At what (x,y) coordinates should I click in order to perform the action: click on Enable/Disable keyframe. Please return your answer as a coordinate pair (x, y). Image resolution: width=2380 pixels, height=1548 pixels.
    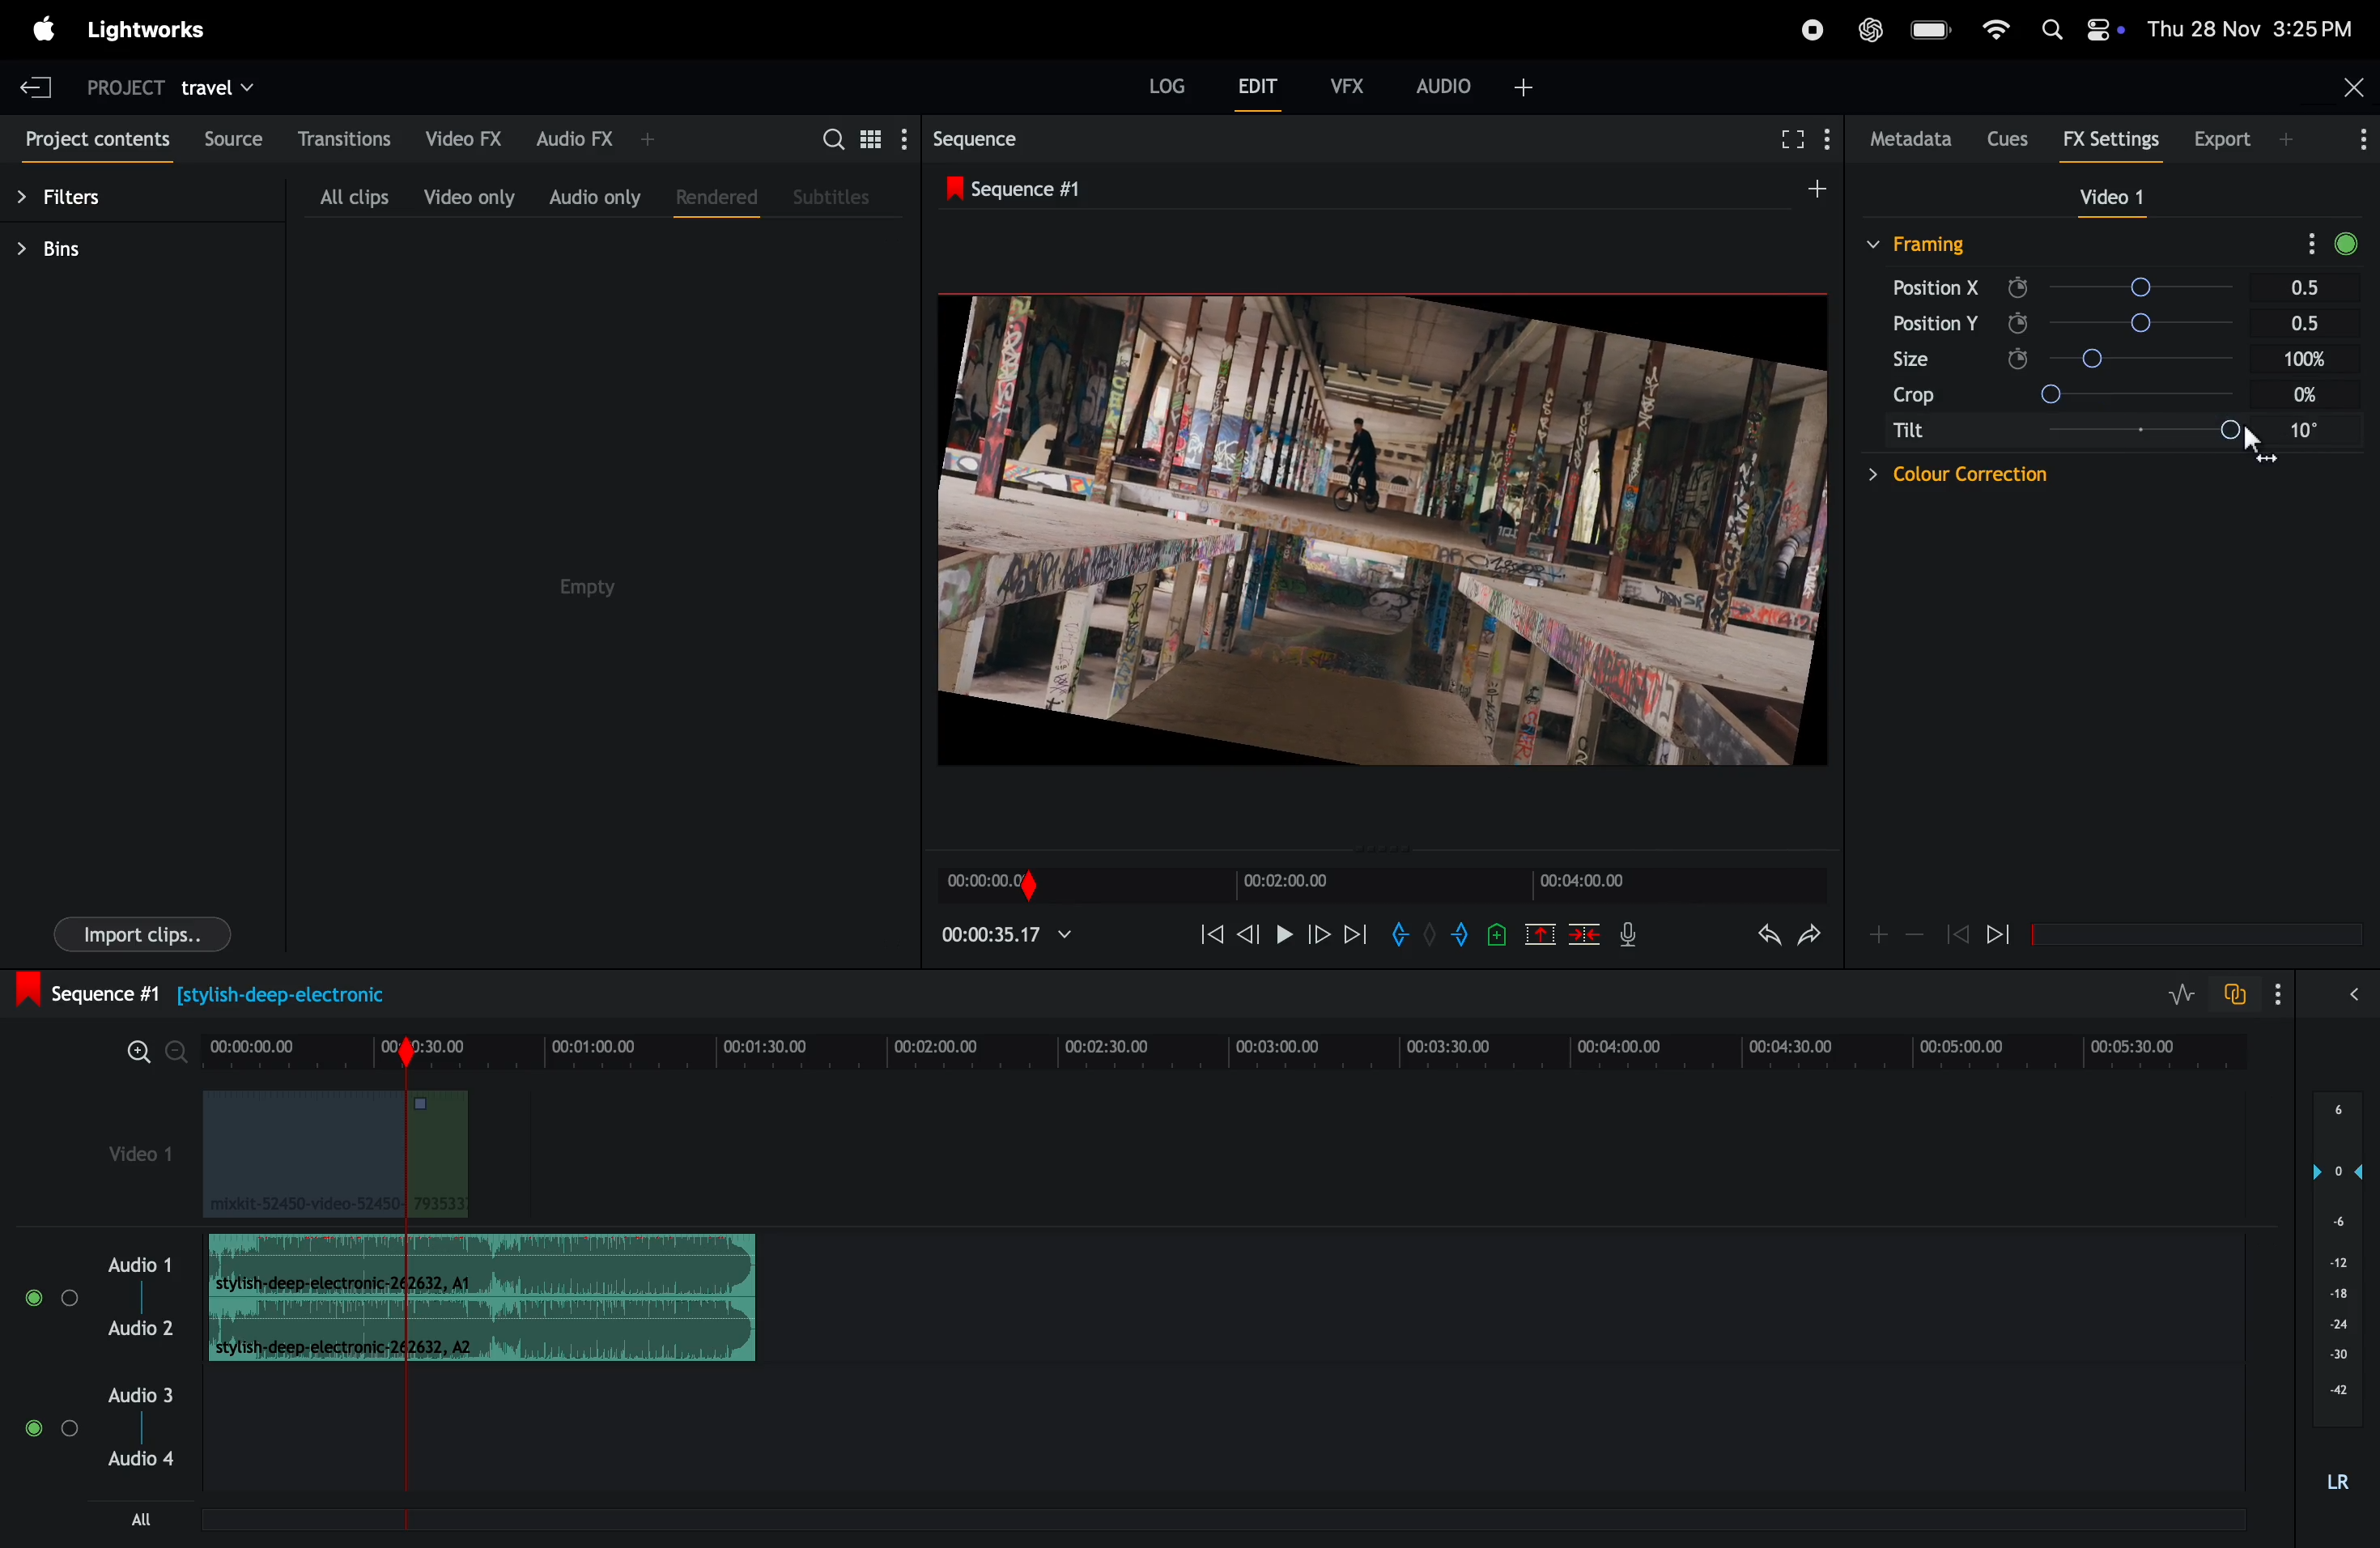
    Looking at the image, I should click on (2017, 288).